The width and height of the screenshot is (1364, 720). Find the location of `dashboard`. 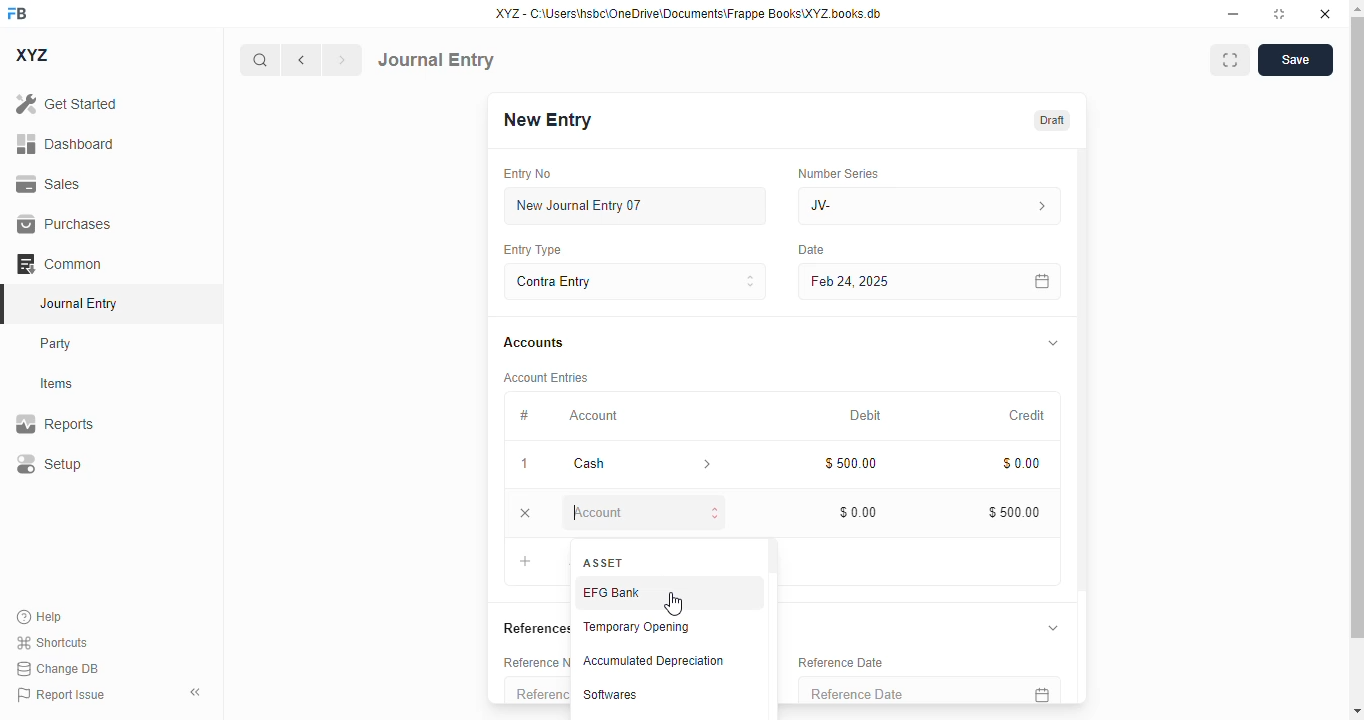

dashboard is located at coordinates (65, 143).